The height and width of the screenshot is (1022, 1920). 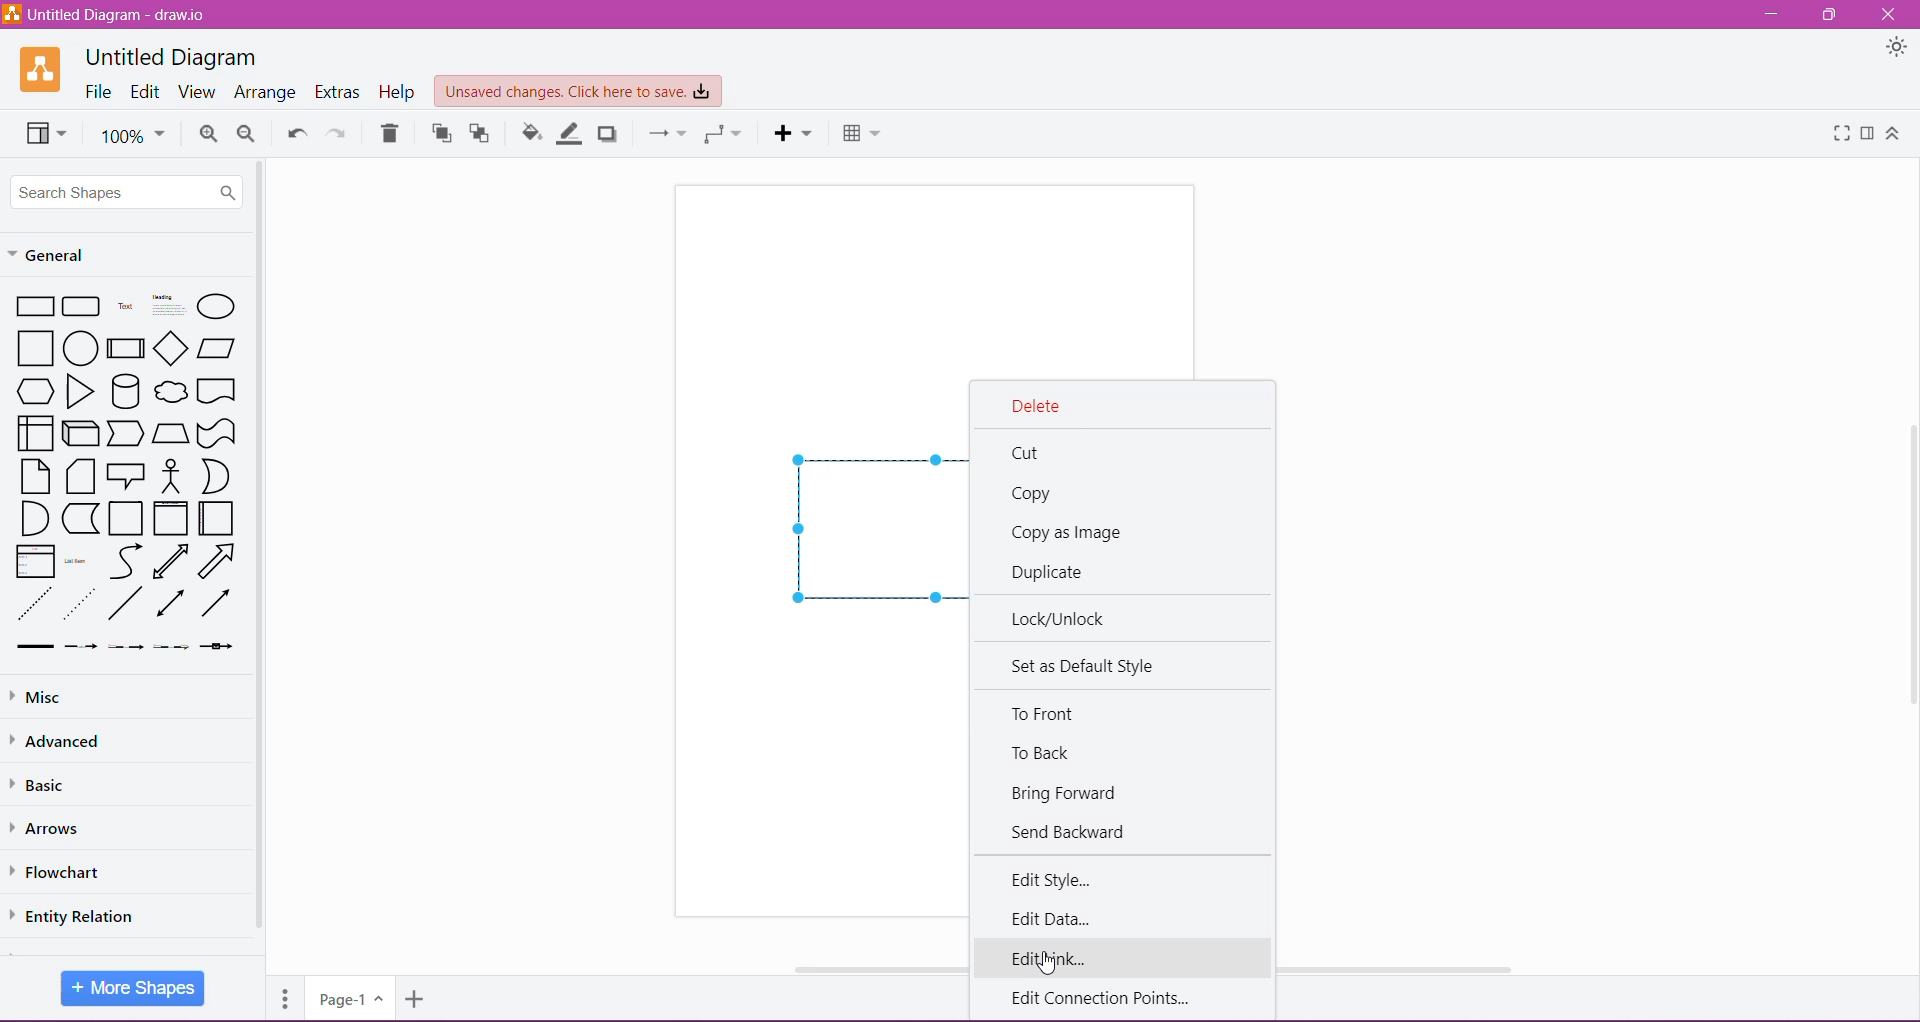 What do you see at coordinates (63, 872) in the screenshot?
I see `Flowchart` at bounding box center [63, 872].